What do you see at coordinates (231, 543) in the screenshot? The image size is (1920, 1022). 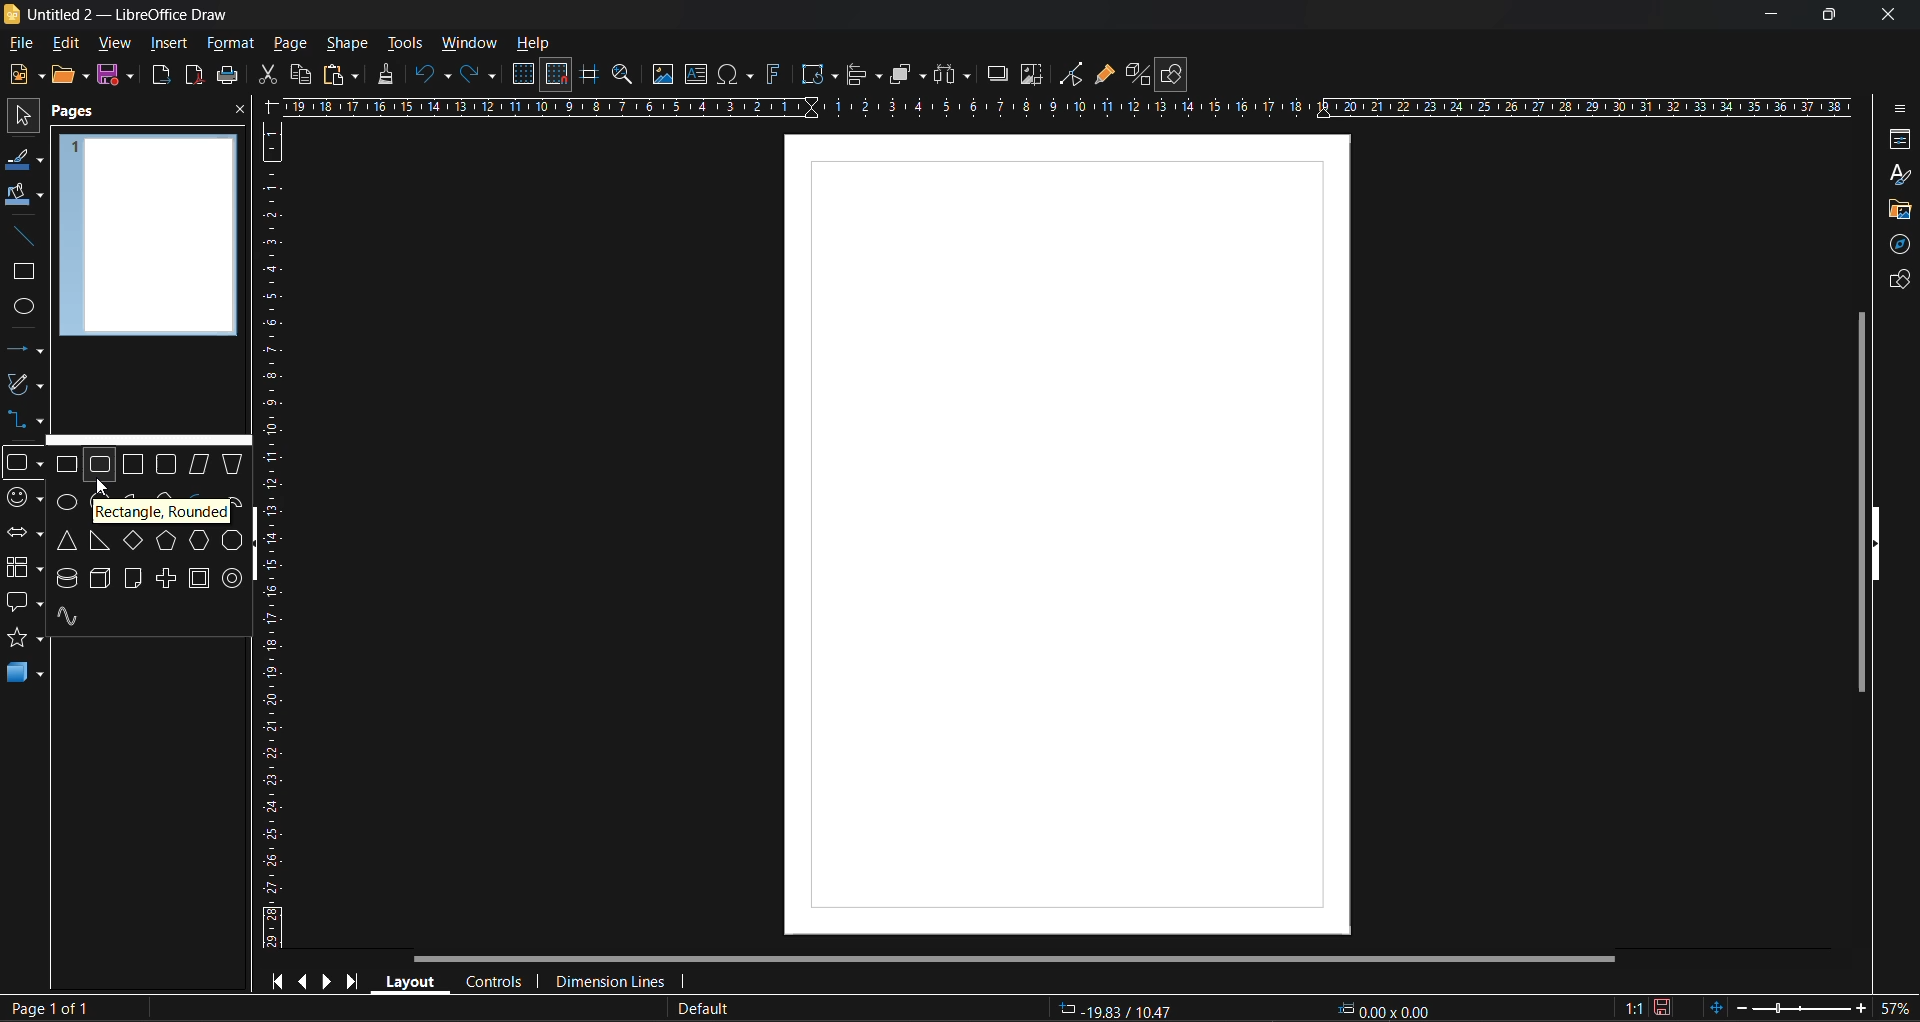 I see `octagon` at bounding box center [231, 543].